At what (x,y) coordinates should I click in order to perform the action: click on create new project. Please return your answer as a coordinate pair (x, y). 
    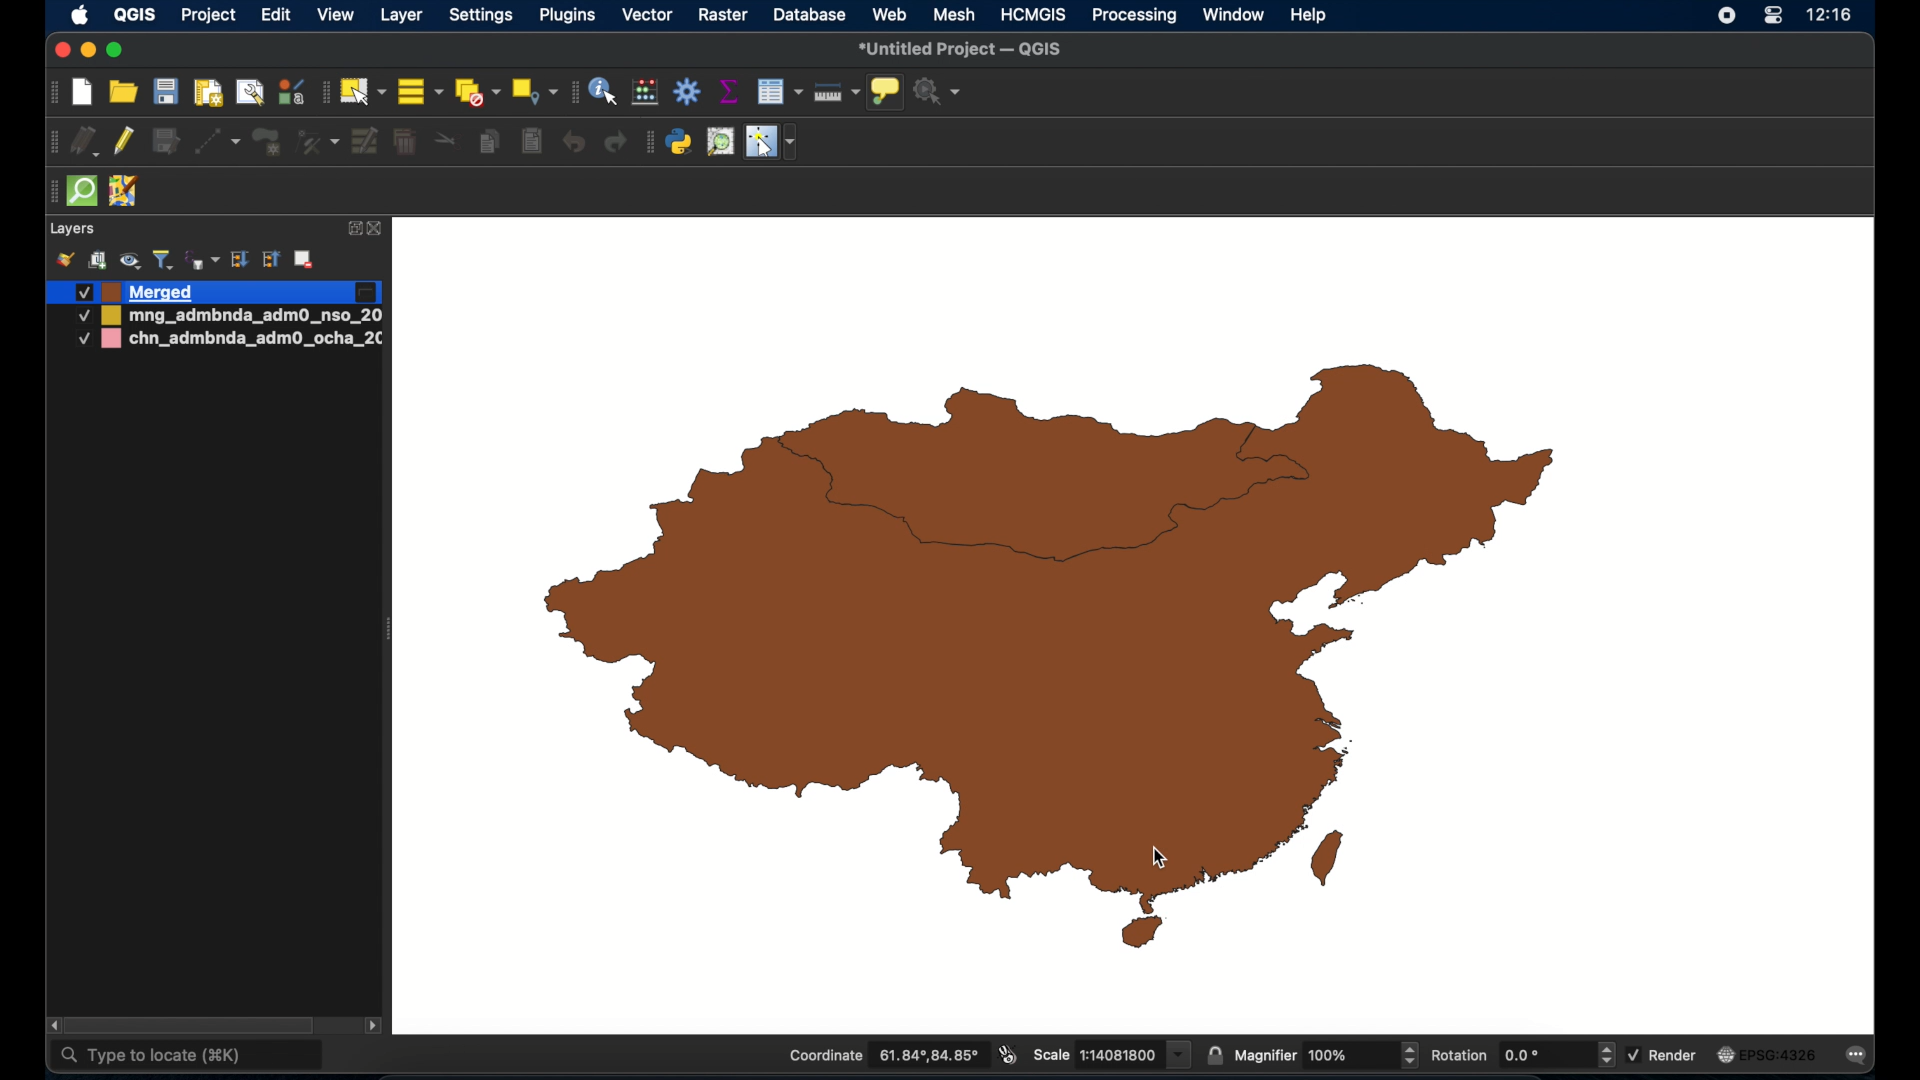
    Looking at the image, I should click on (83, 94).